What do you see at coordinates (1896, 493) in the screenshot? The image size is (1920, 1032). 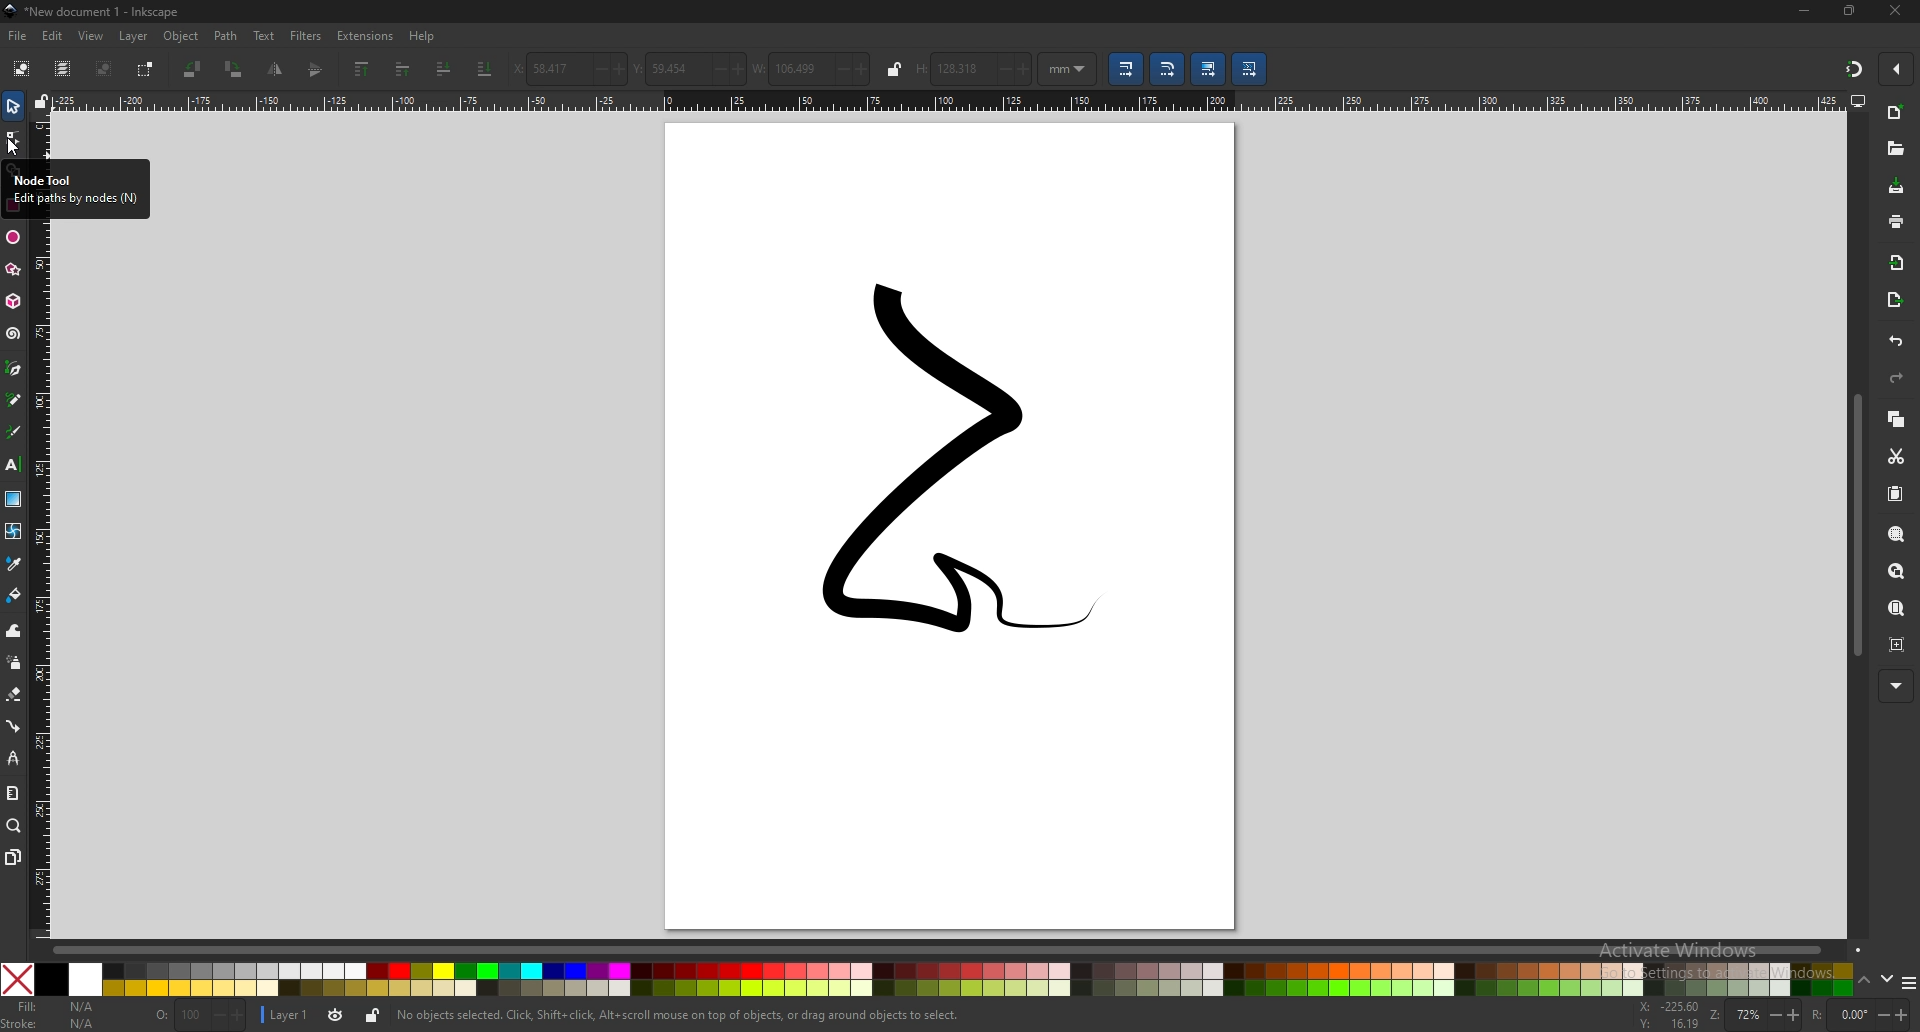 I see `paste` at bounding box center [1896, 493].